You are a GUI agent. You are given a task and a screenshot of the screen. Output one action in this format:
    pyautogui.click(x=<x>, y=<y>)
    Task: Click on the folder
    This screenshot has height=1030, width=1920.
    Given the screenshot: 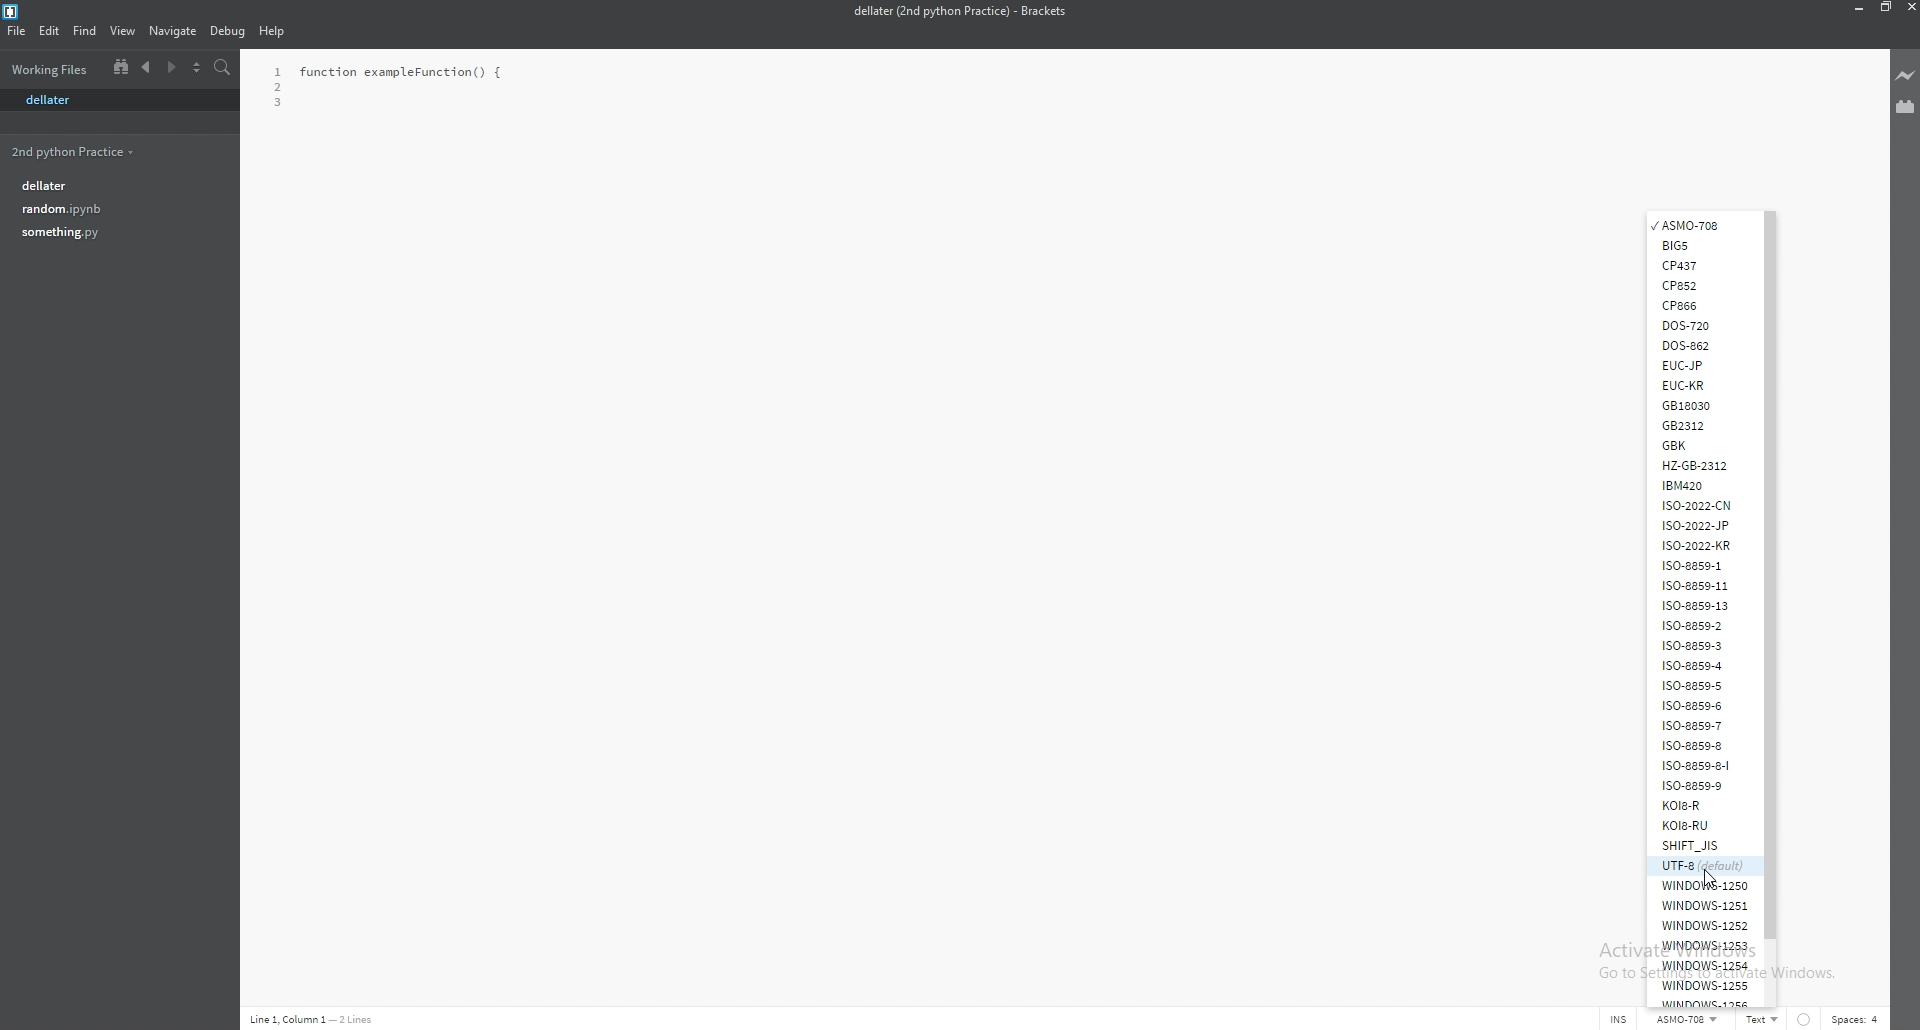 What is the action you would take?
    pyautogui.click(x=53, y=68)
    